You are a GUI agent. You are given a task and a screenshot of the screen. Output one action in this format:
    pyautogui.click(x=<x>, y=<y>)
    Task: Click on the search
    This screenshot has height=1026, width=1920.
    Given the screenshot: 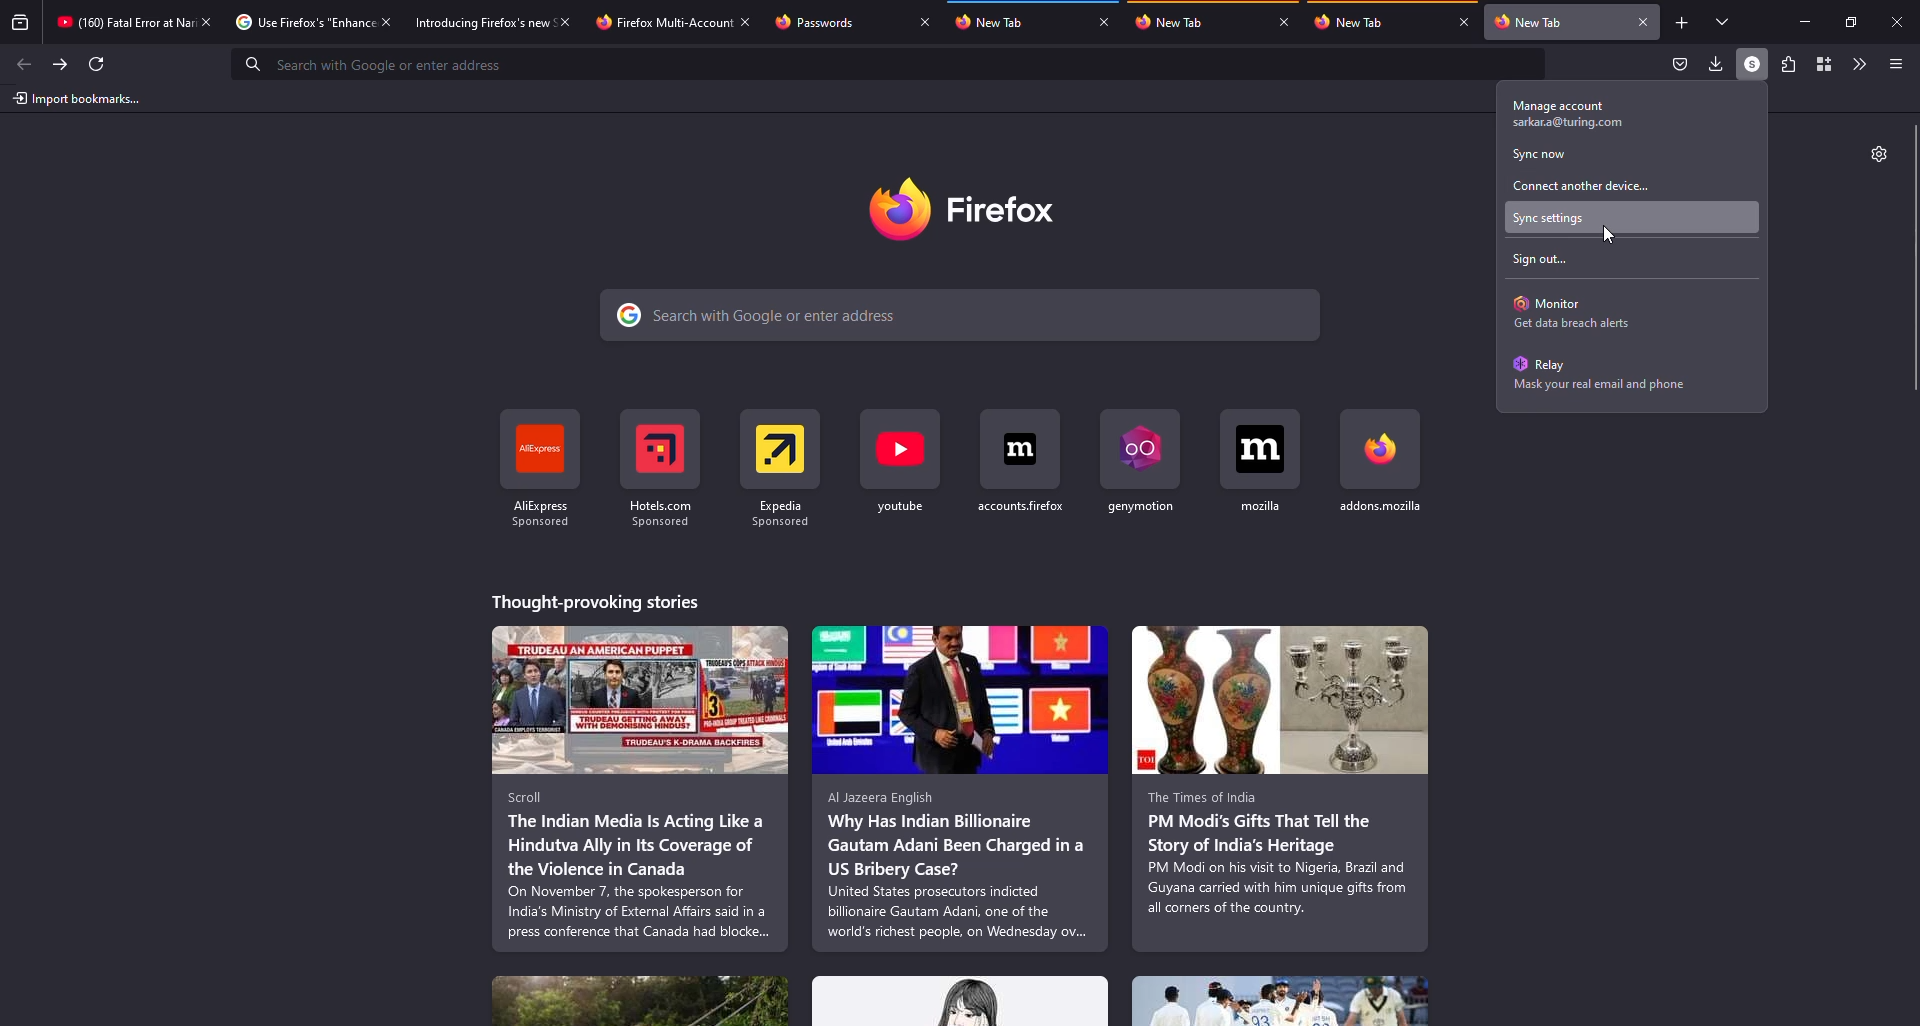 What is the action you would take?
    pyautogui.click(x=890, y=63)
    